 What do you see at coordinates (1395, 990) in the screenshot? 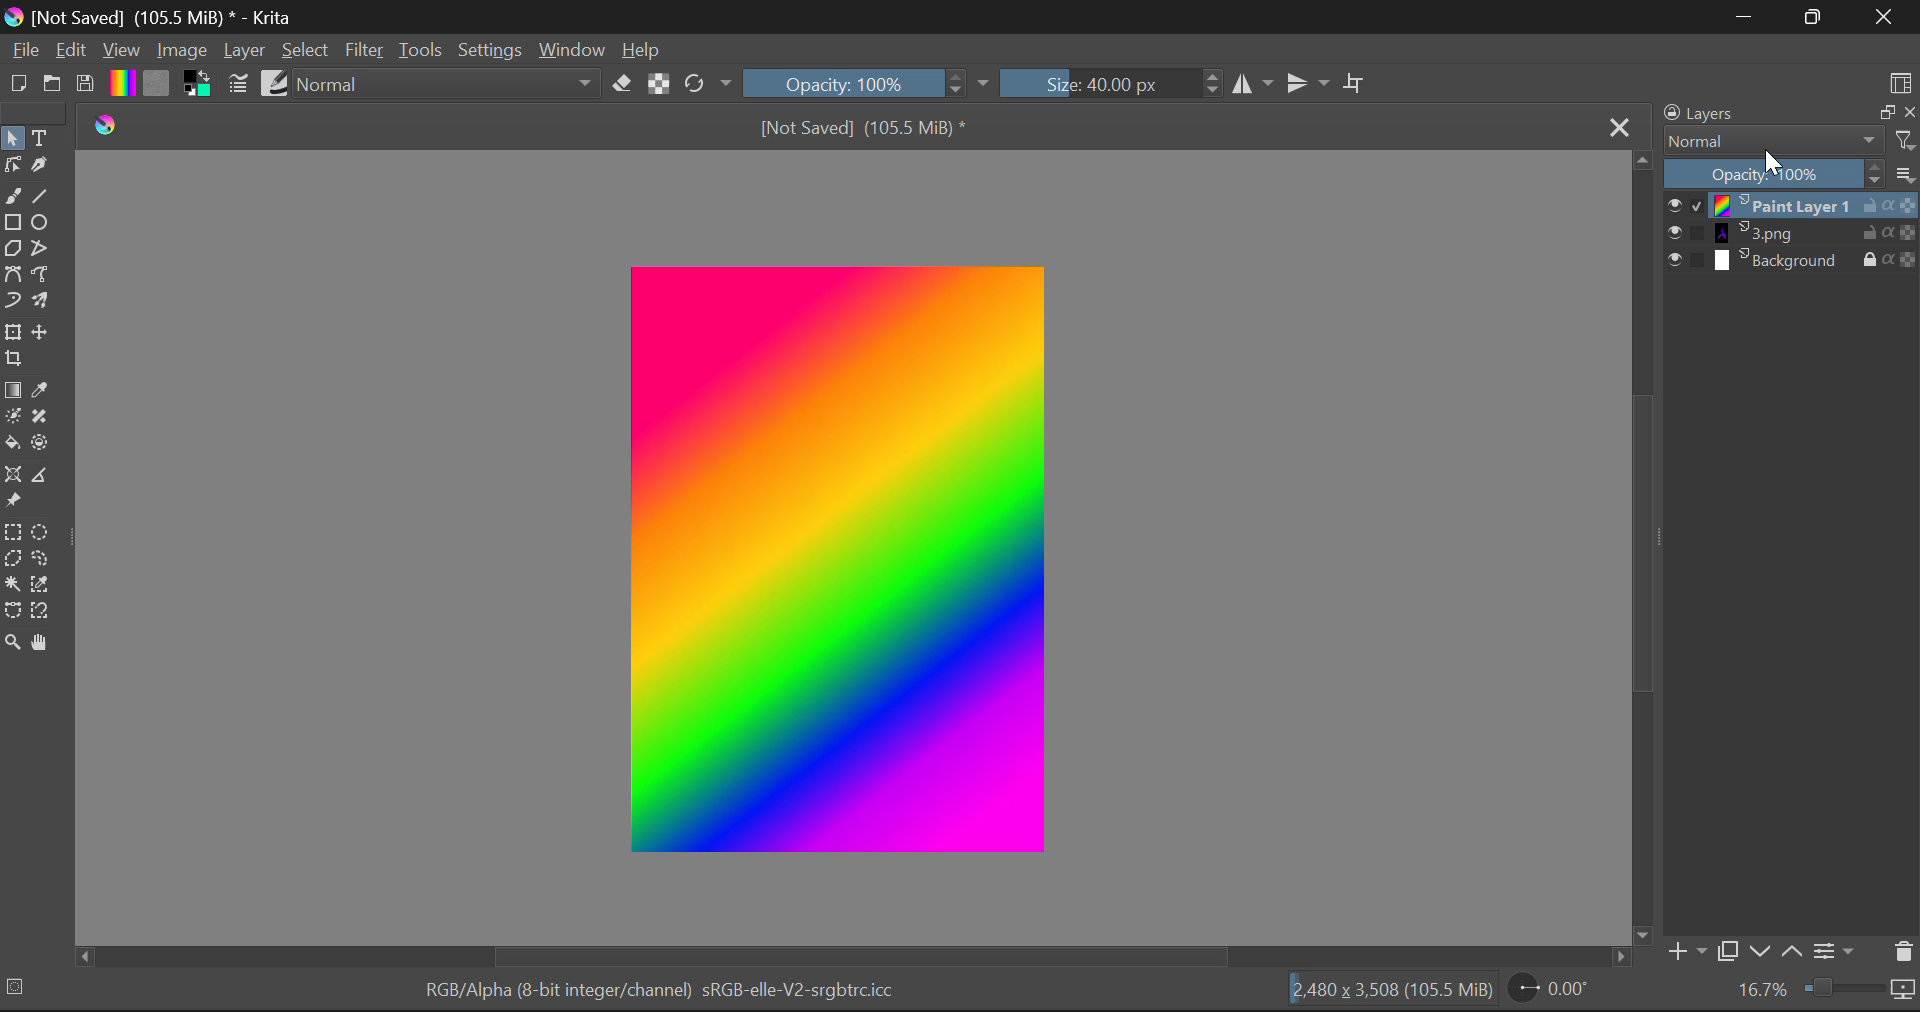
I see `12,480 x 3,508 (105.5 MiB)` at bounding box center [1395, 990].